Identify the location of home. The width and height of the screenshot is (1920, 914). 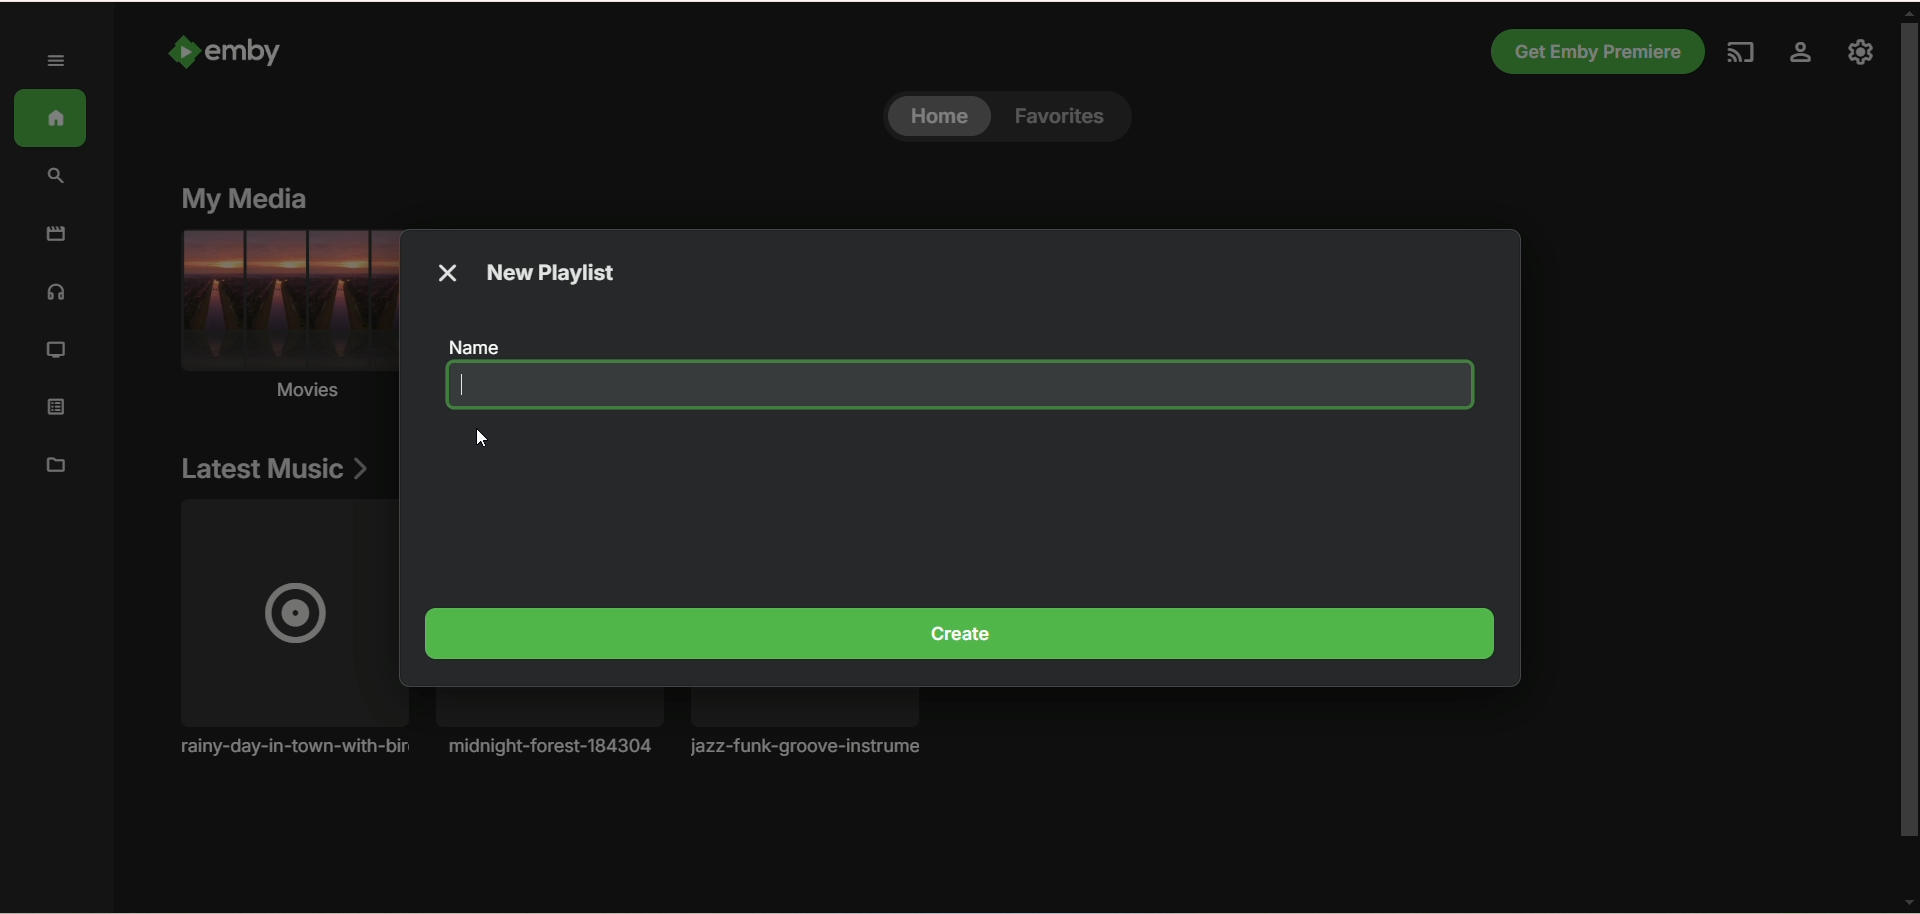
(939, 118).